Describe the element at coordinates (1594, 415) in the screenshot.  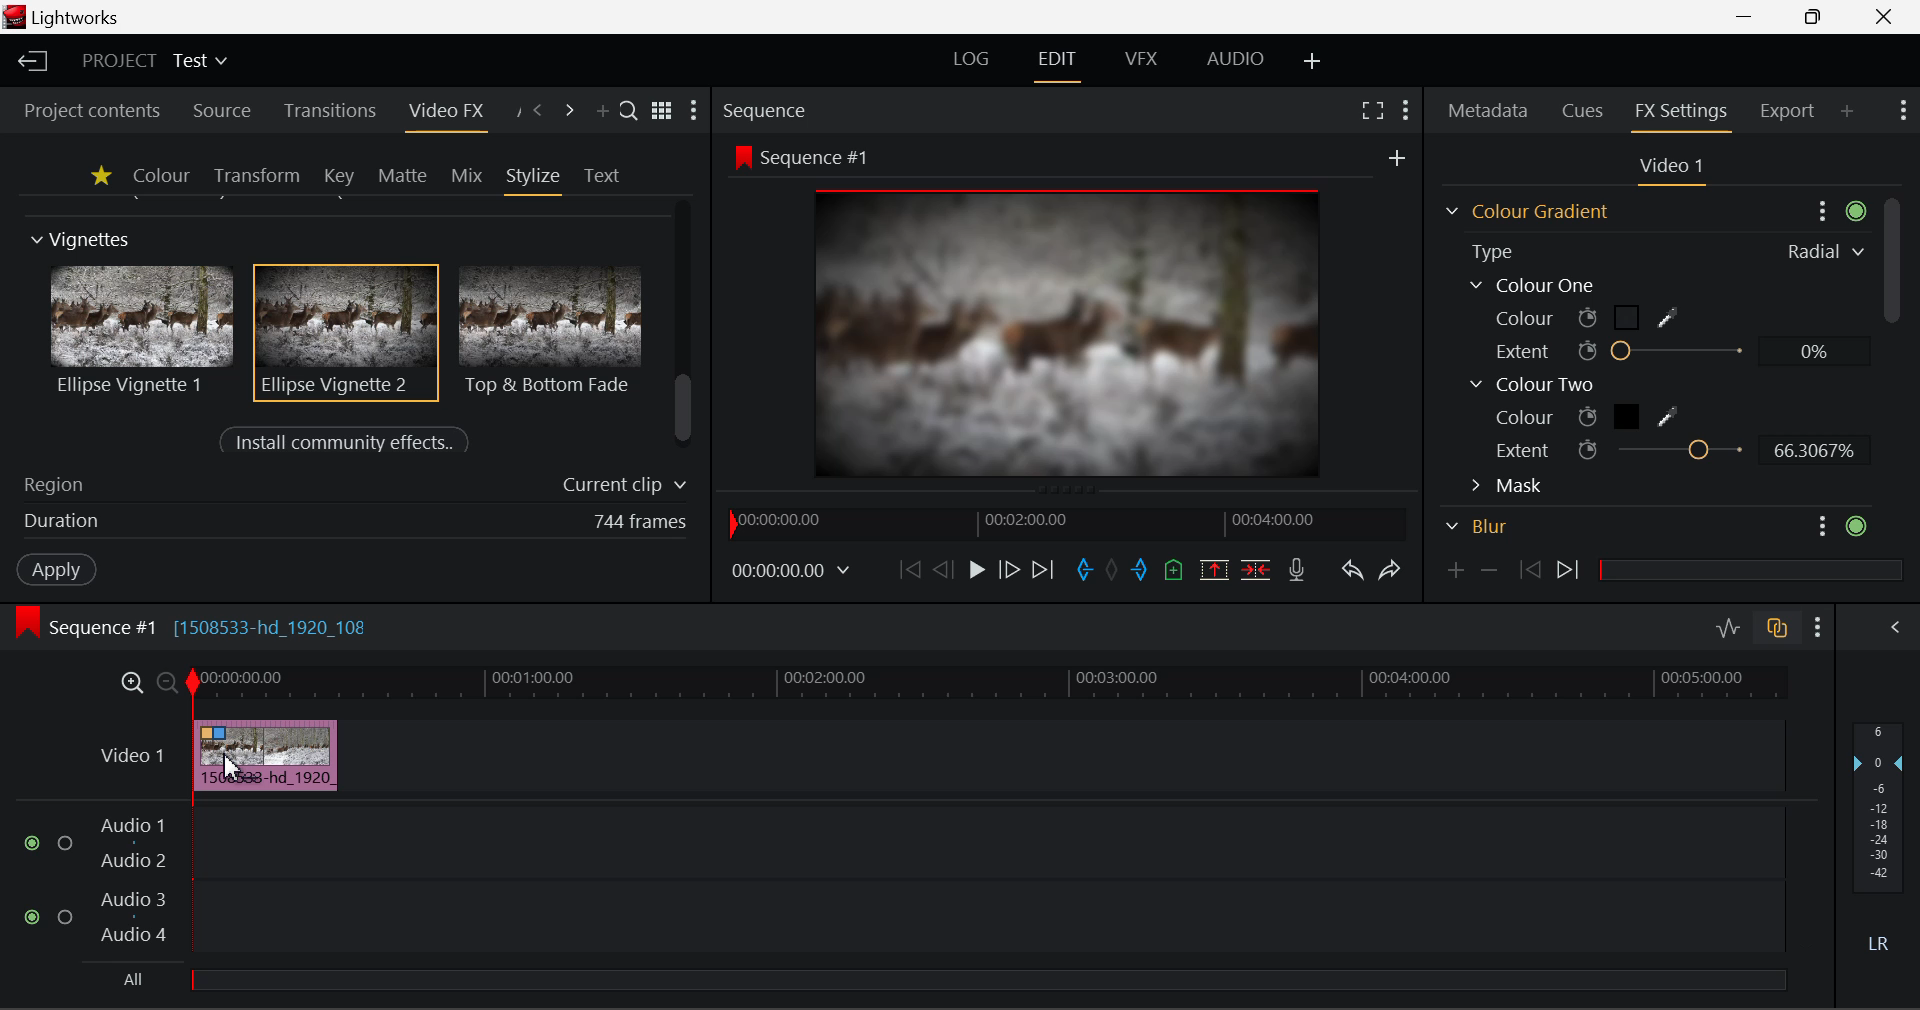
I see `Colour ` at that location.